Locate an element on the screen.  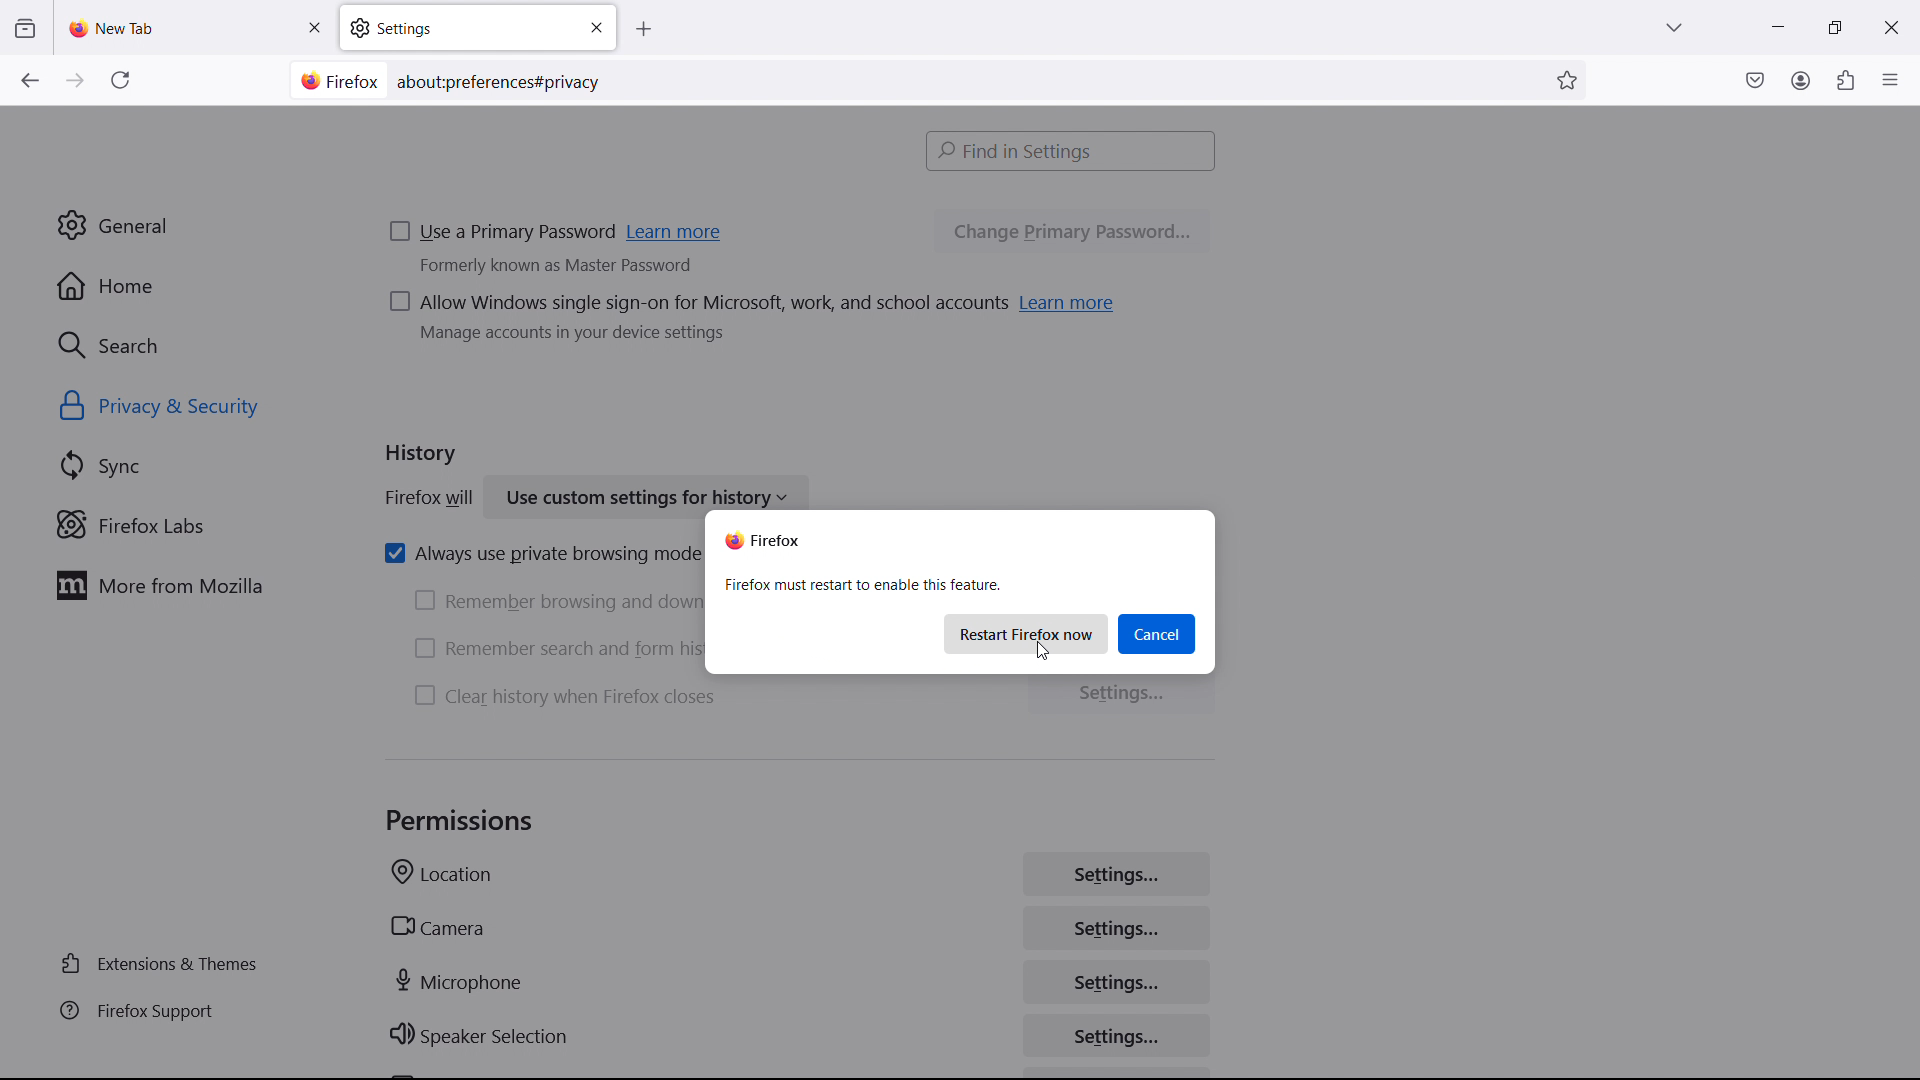
location permission settings is located at coordinates (1115, 873).